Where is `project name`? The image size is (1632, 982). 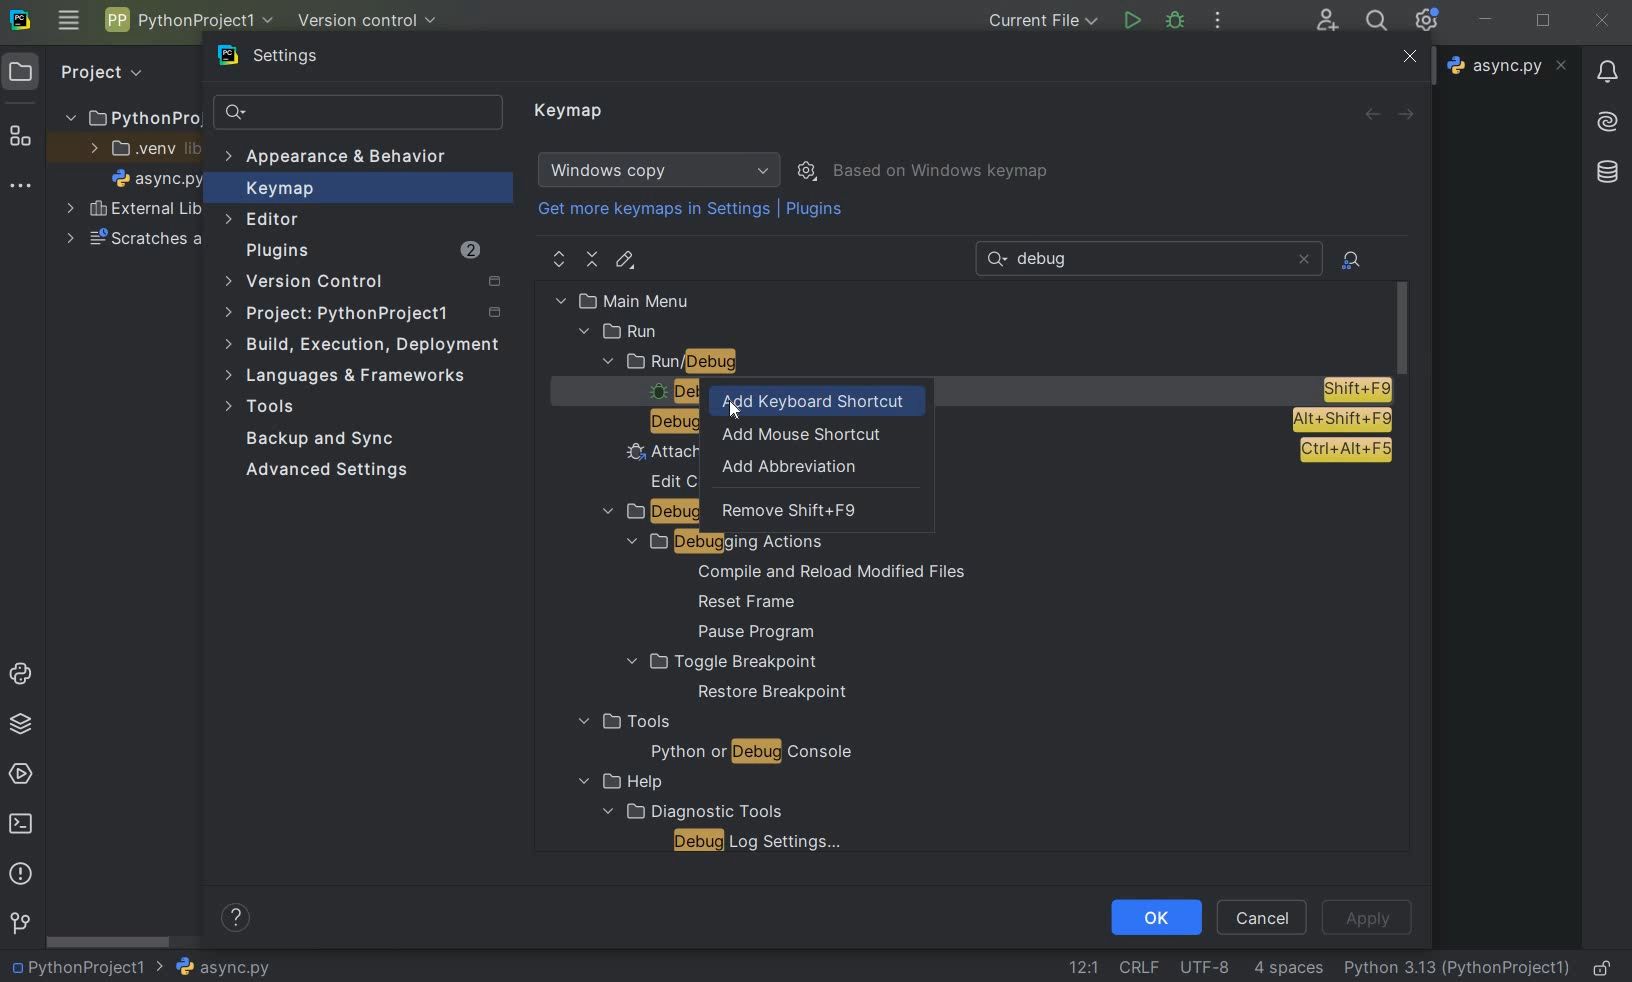
project name is located at coordinates (187, 20).